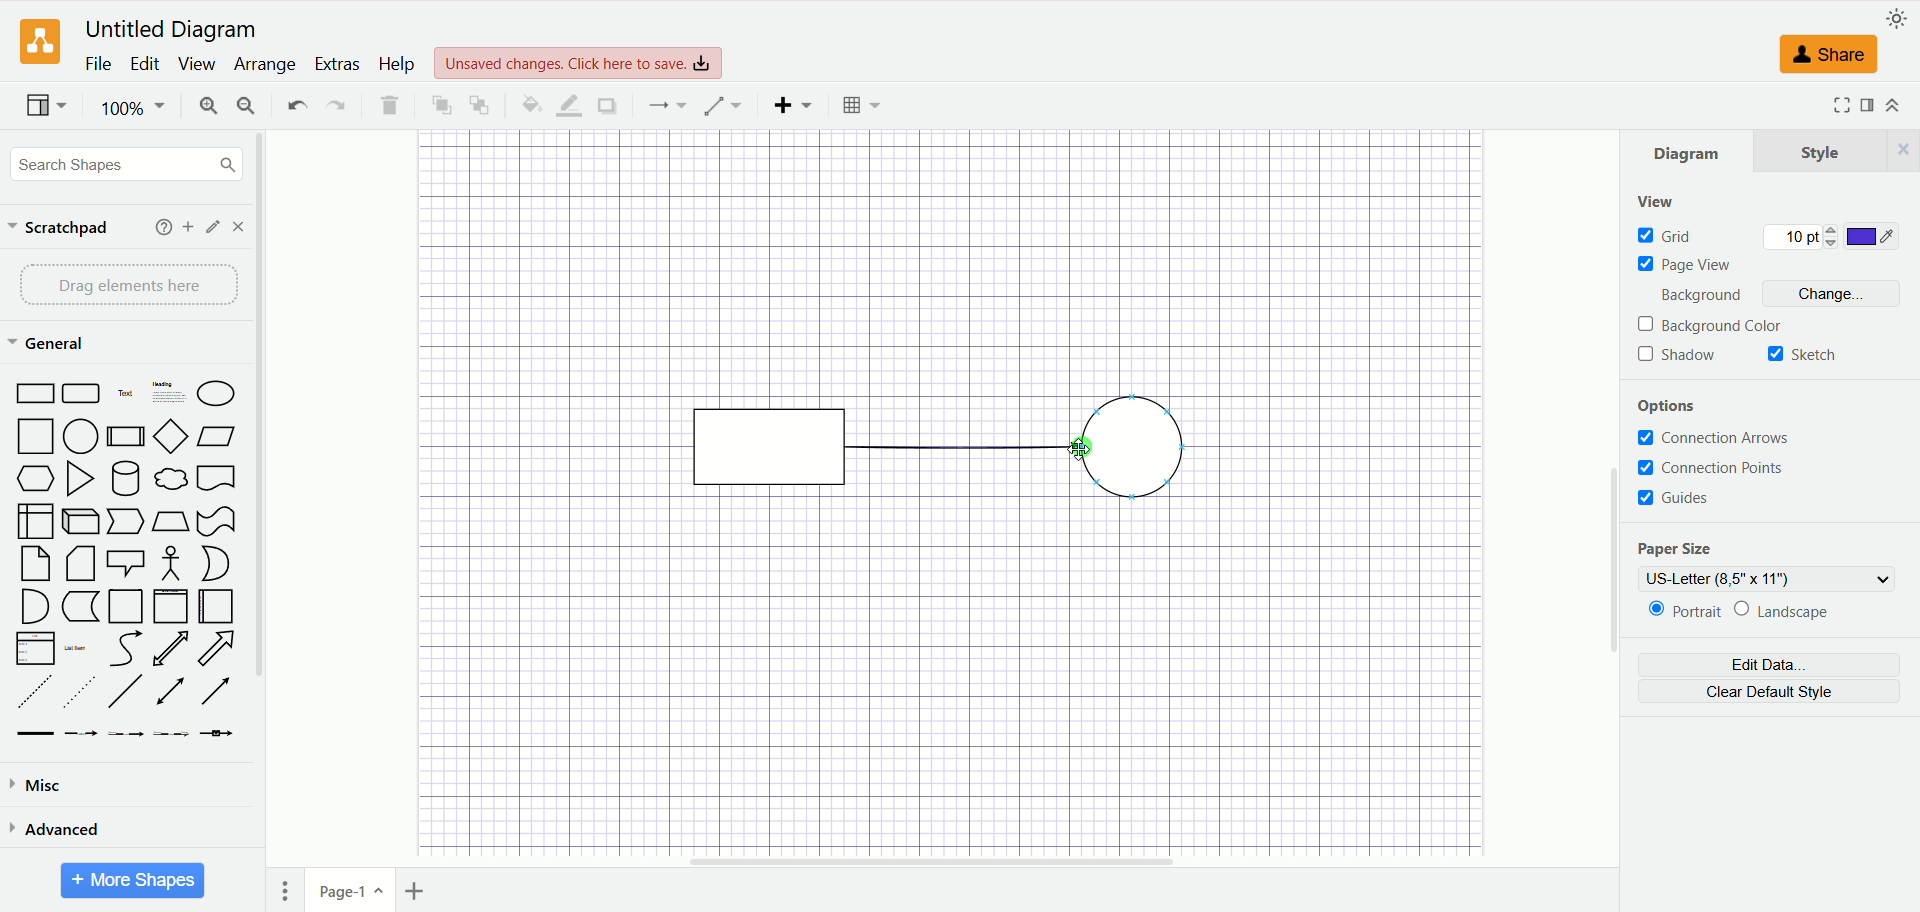  Describe the element at coordinates (47, 343) in the screenshot. I see `general` at that location.